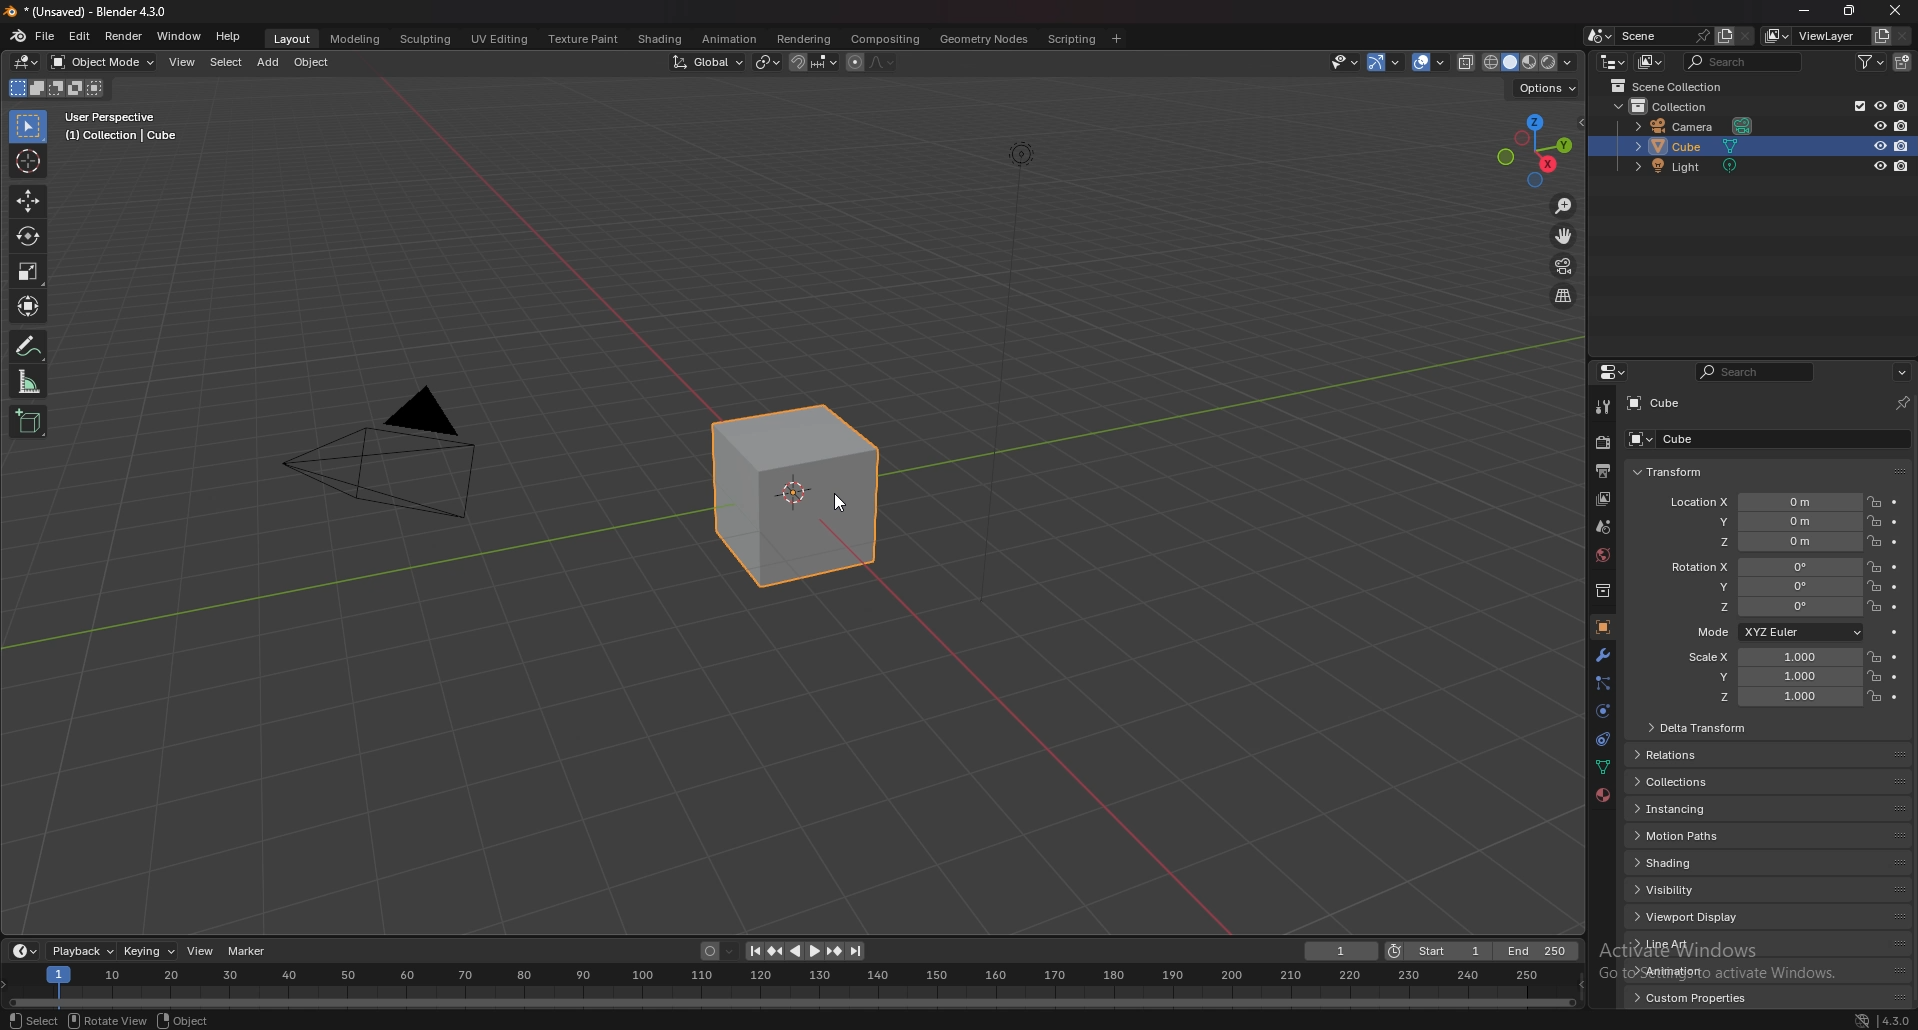  I want to click on help, so click(229, 36).